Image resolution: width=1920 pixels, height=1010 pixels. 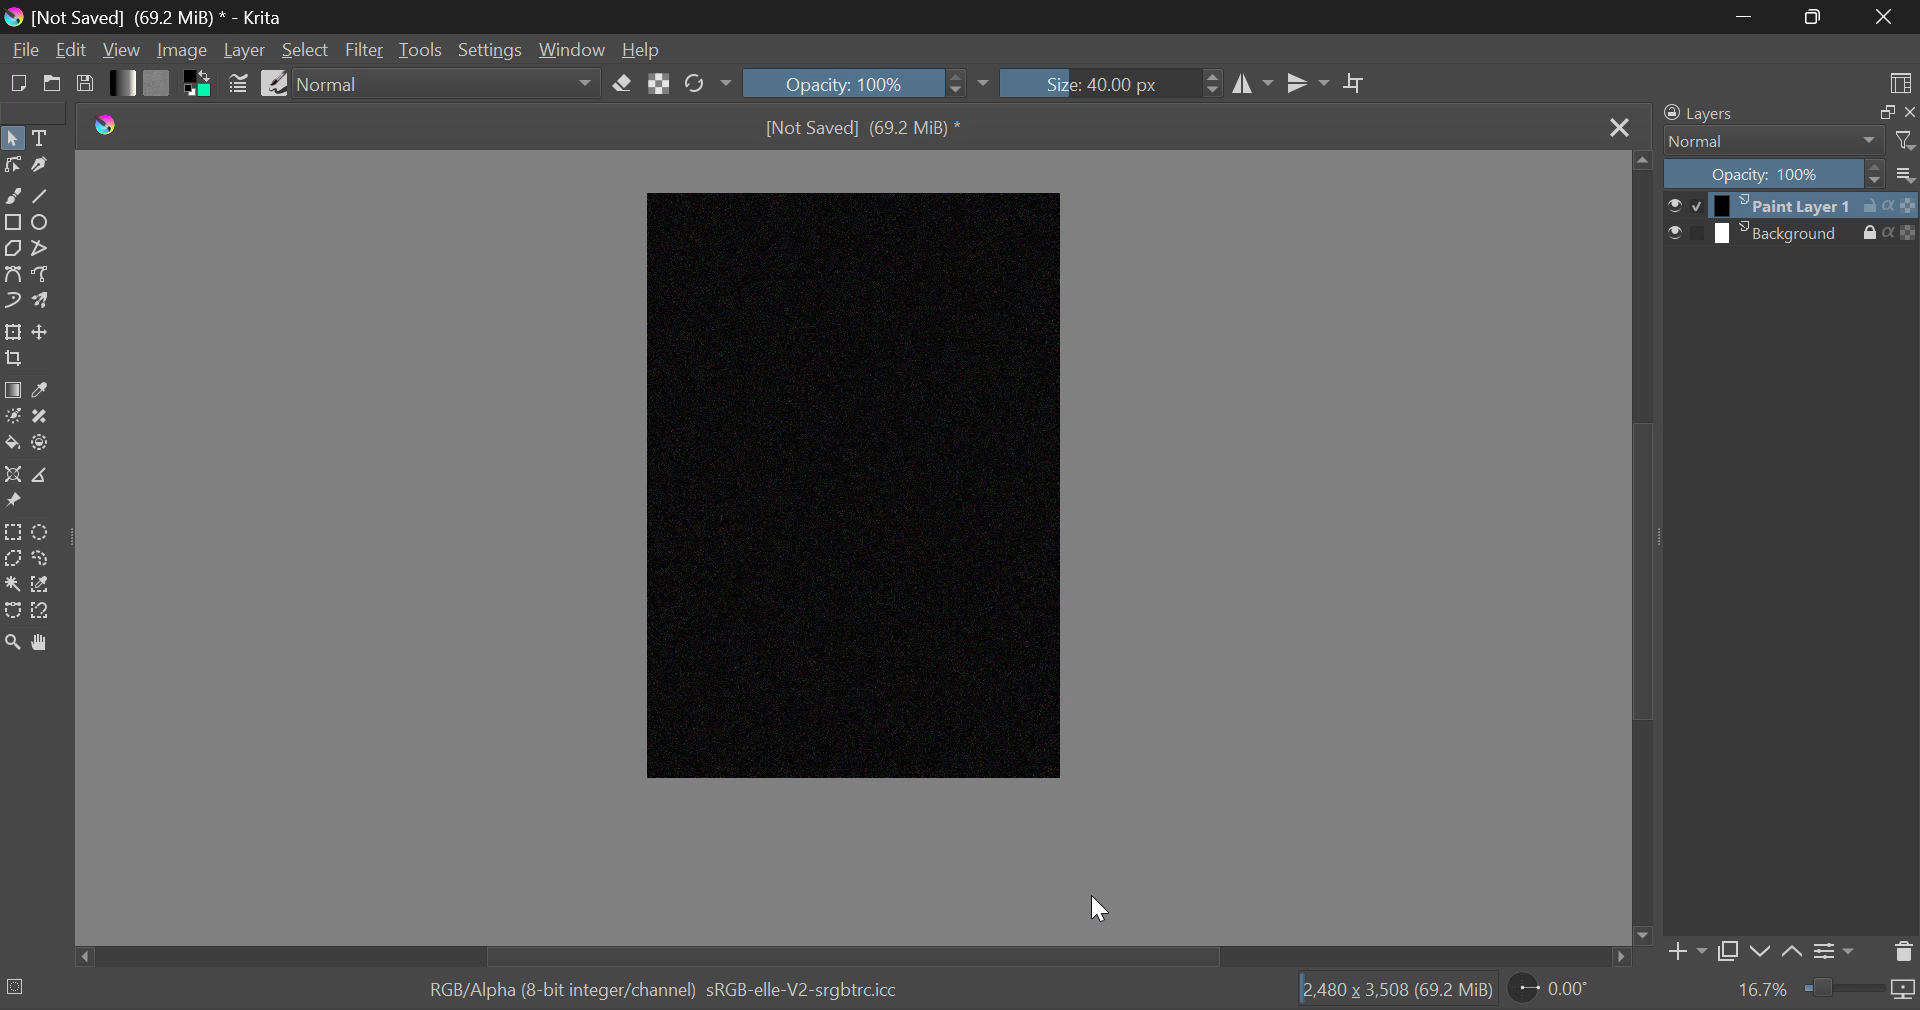 I want to click on Layer, so click(x=245, y=51).